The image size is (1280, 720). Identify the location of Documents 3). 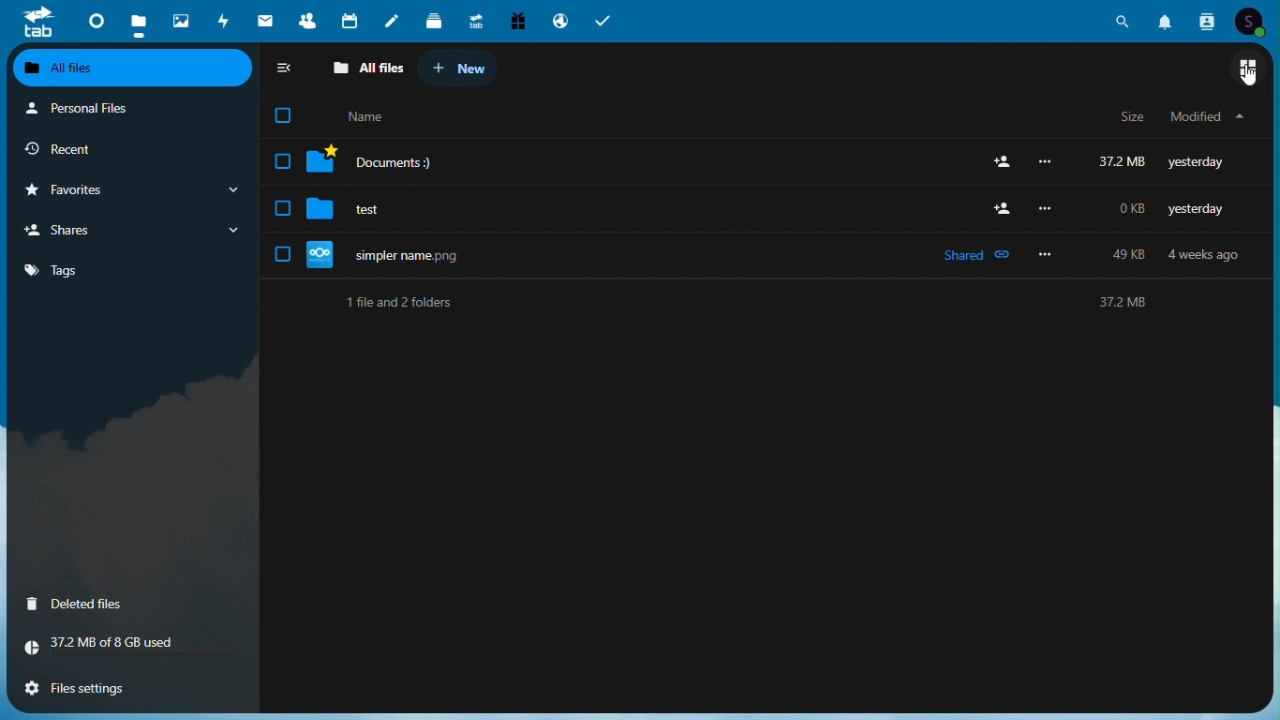
(755, 160).